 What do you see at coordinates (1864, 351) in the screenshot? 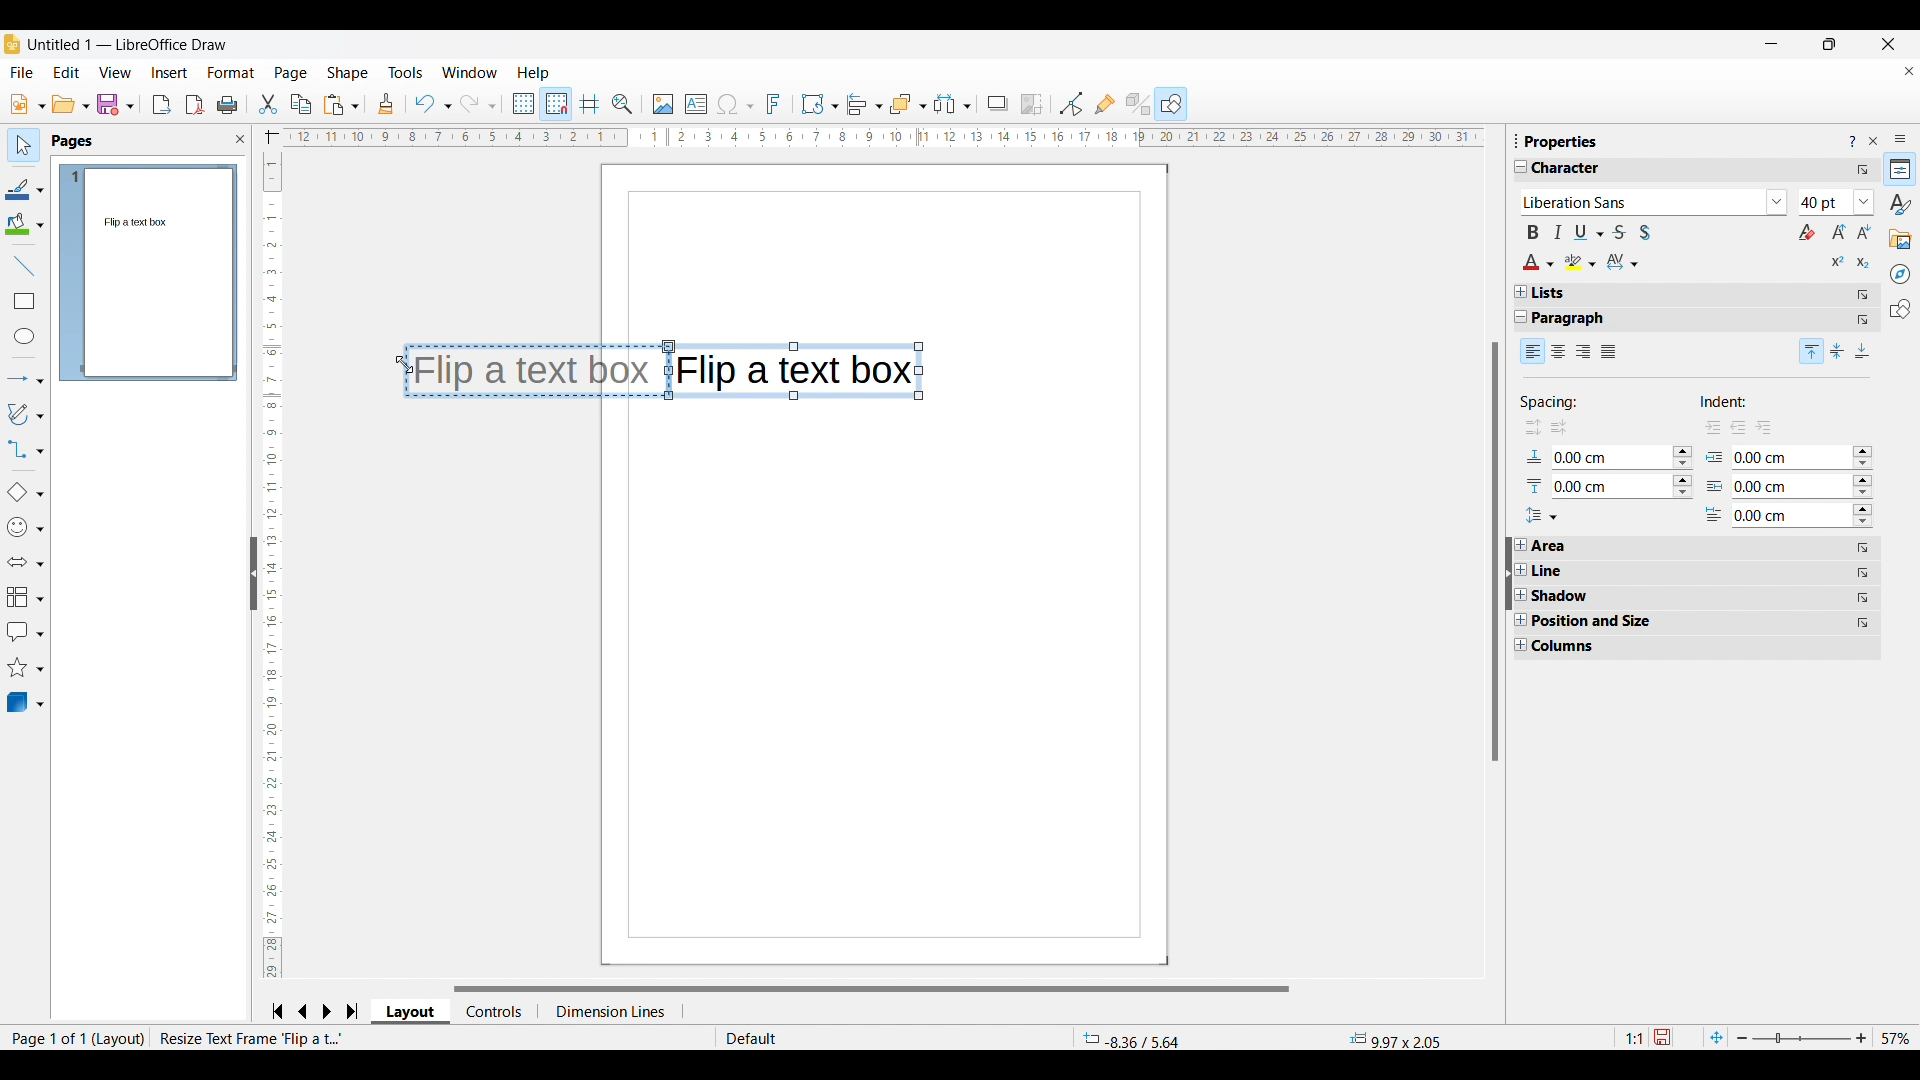
I see `Bottom alignment` at bounding box center [1864, 351].